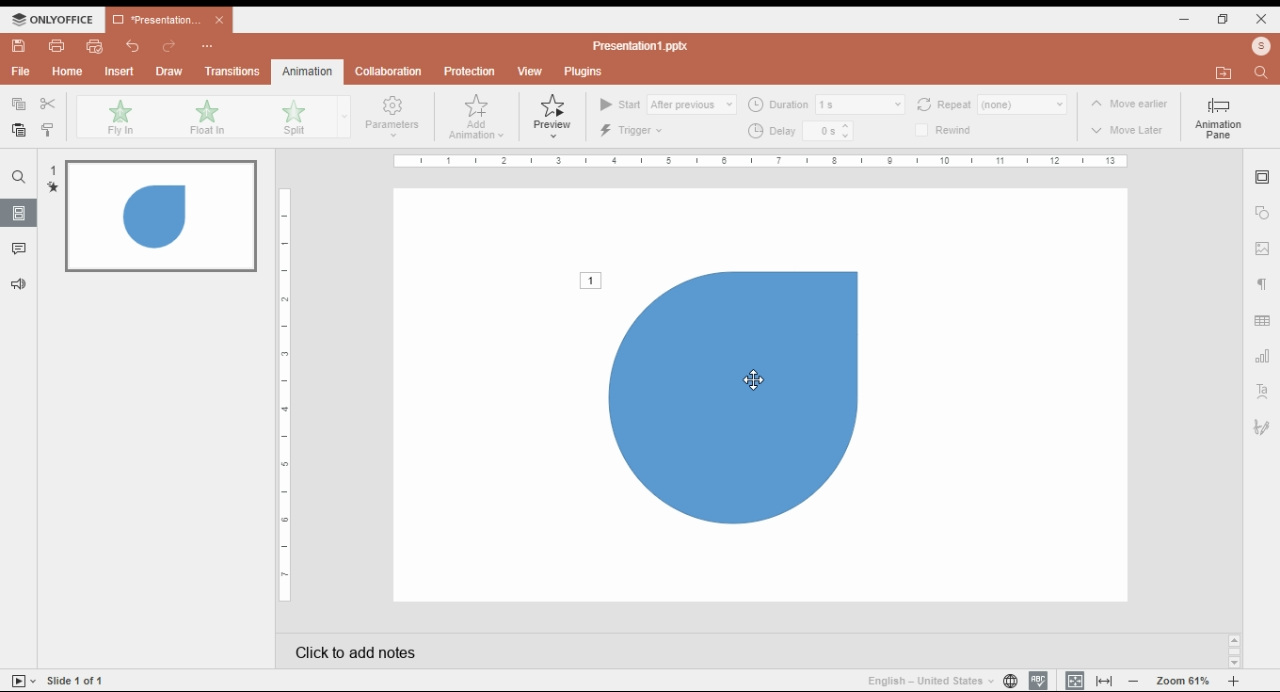  Describe the element at coordinates (1262, 318) in the screenshot. I see `table settings` at that location.